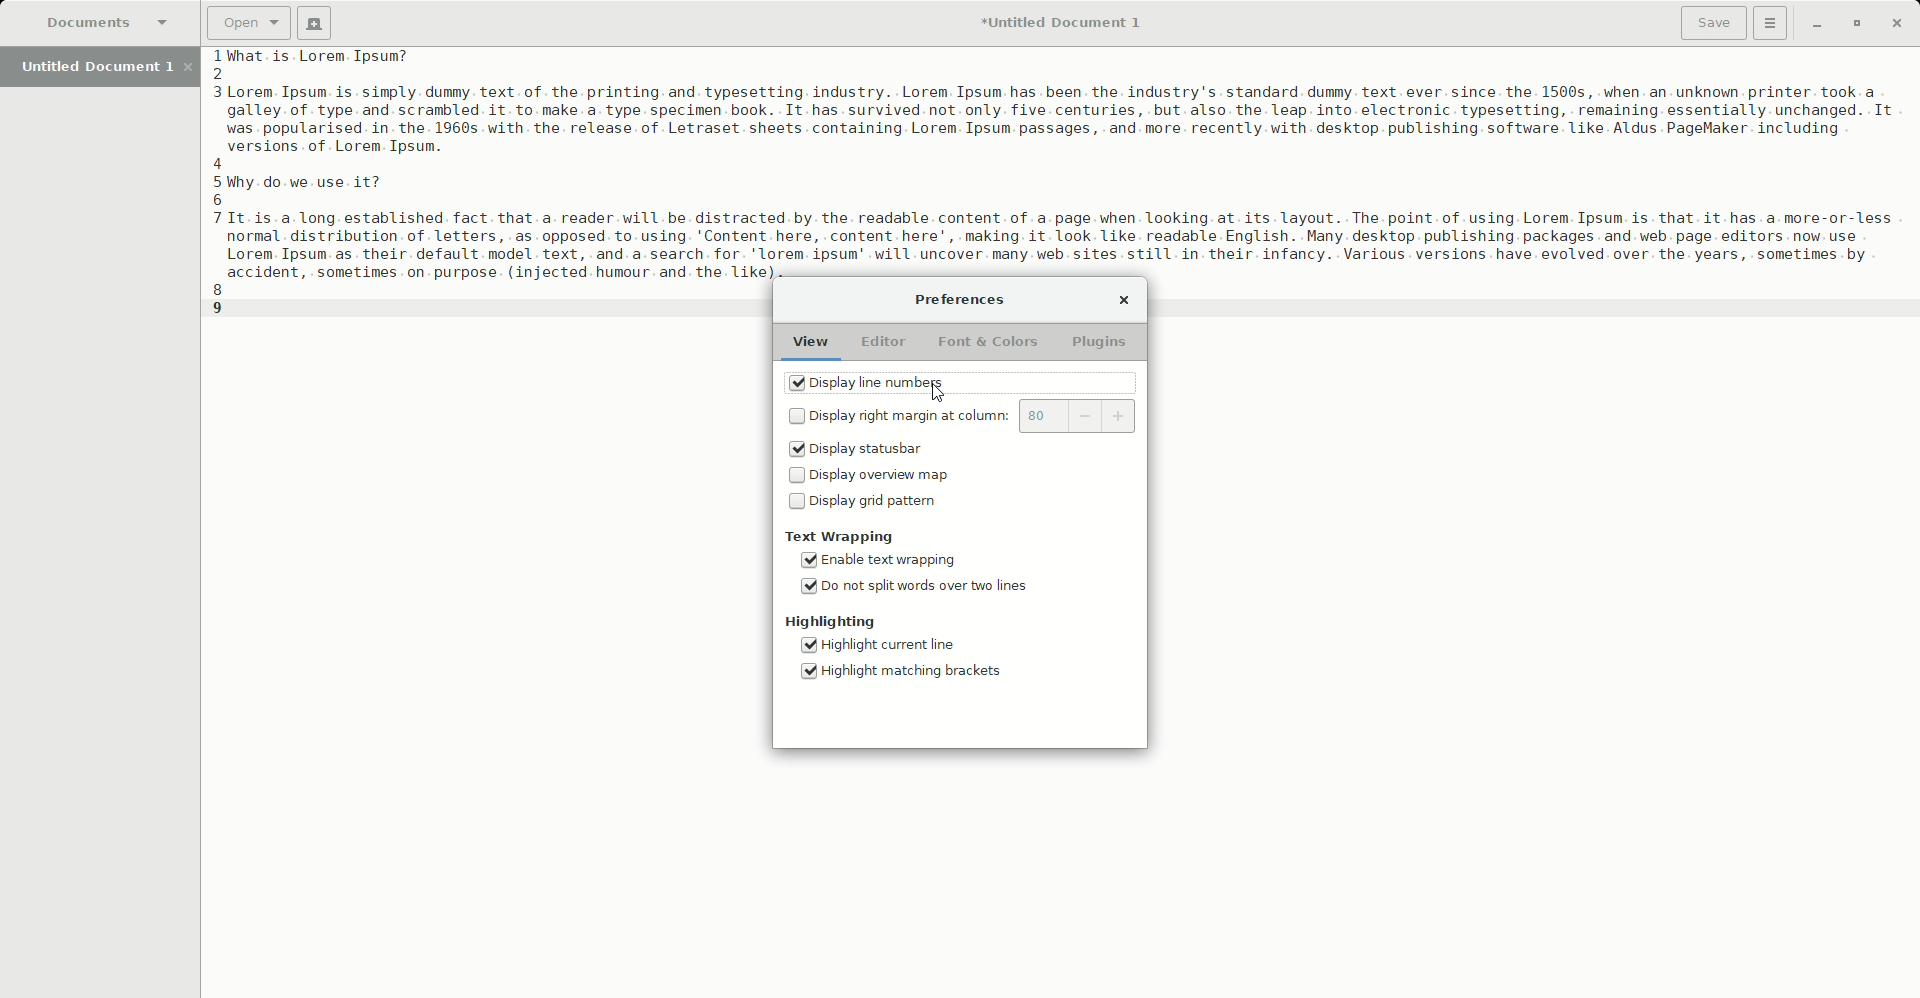 This screenshot has width=1920, height=998. What do you see at coordinates (964, 301) in the screenshot?
I see `Preferences` at bounding box center [964, 301].